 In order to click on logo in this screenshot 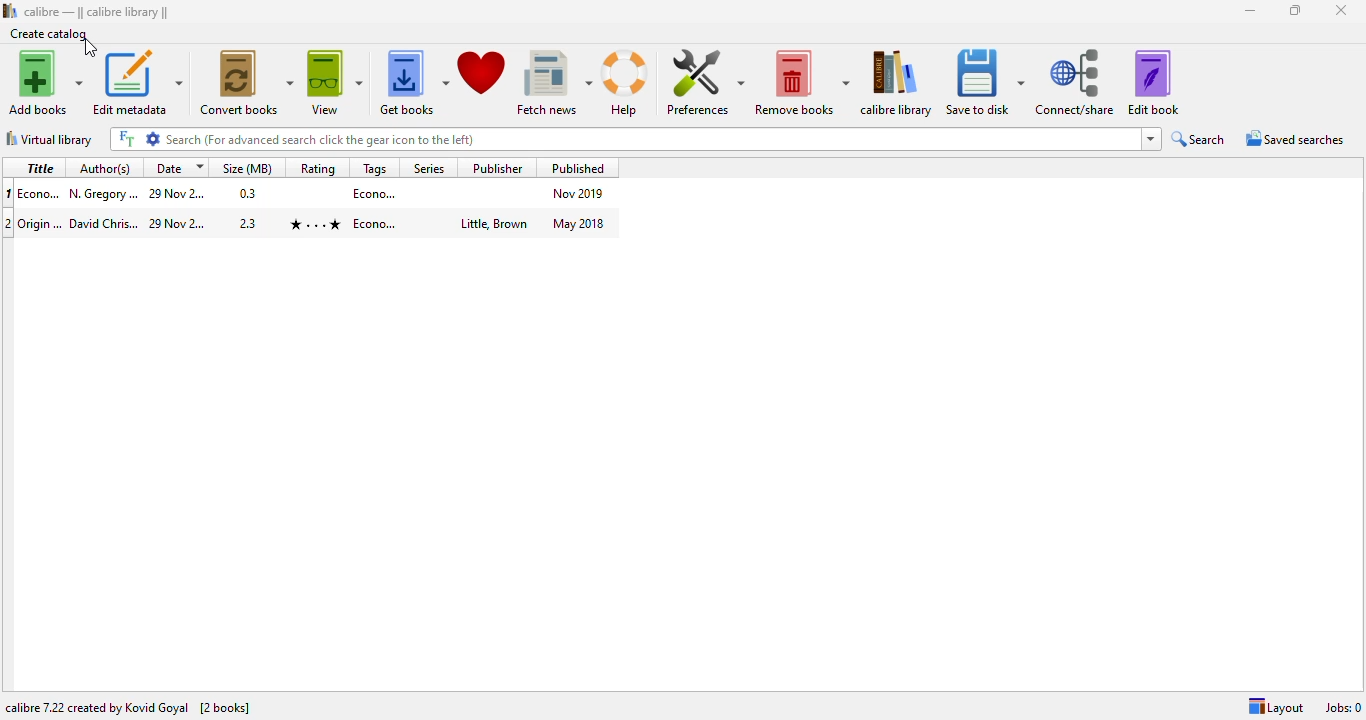, I will do `click(9, 11)`.